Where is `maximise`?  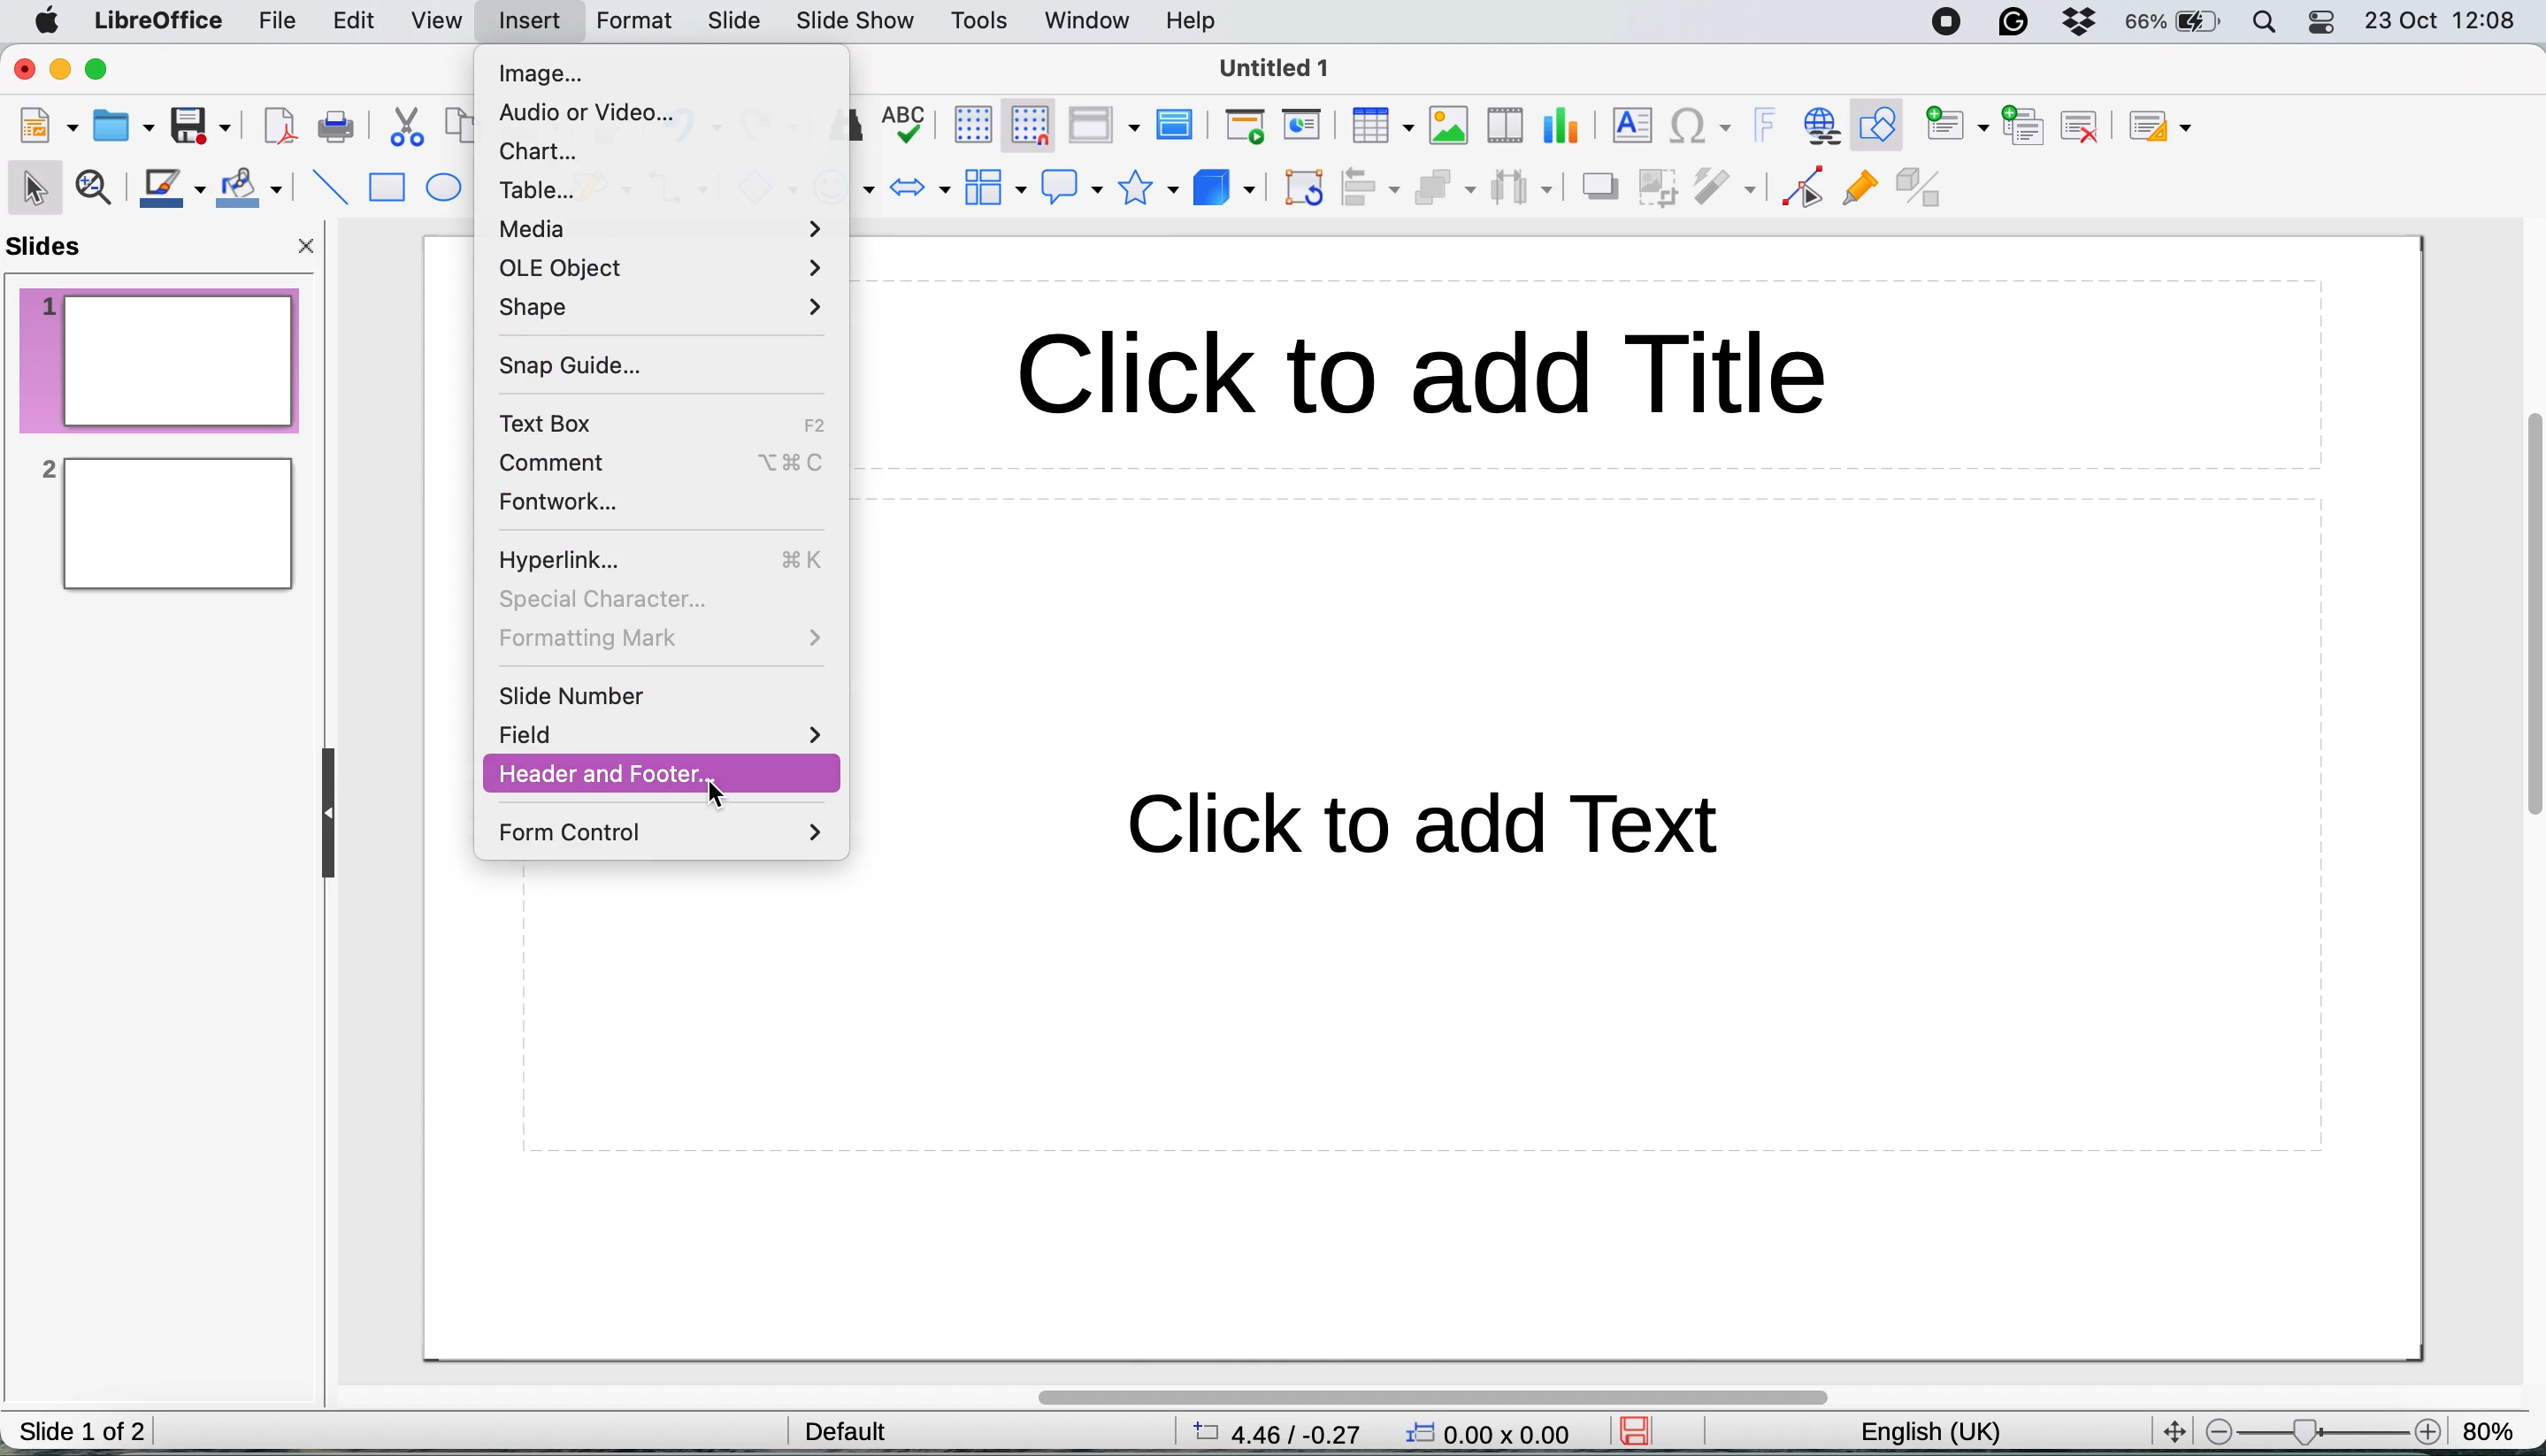
maximise is located at coordinates (106, 71).